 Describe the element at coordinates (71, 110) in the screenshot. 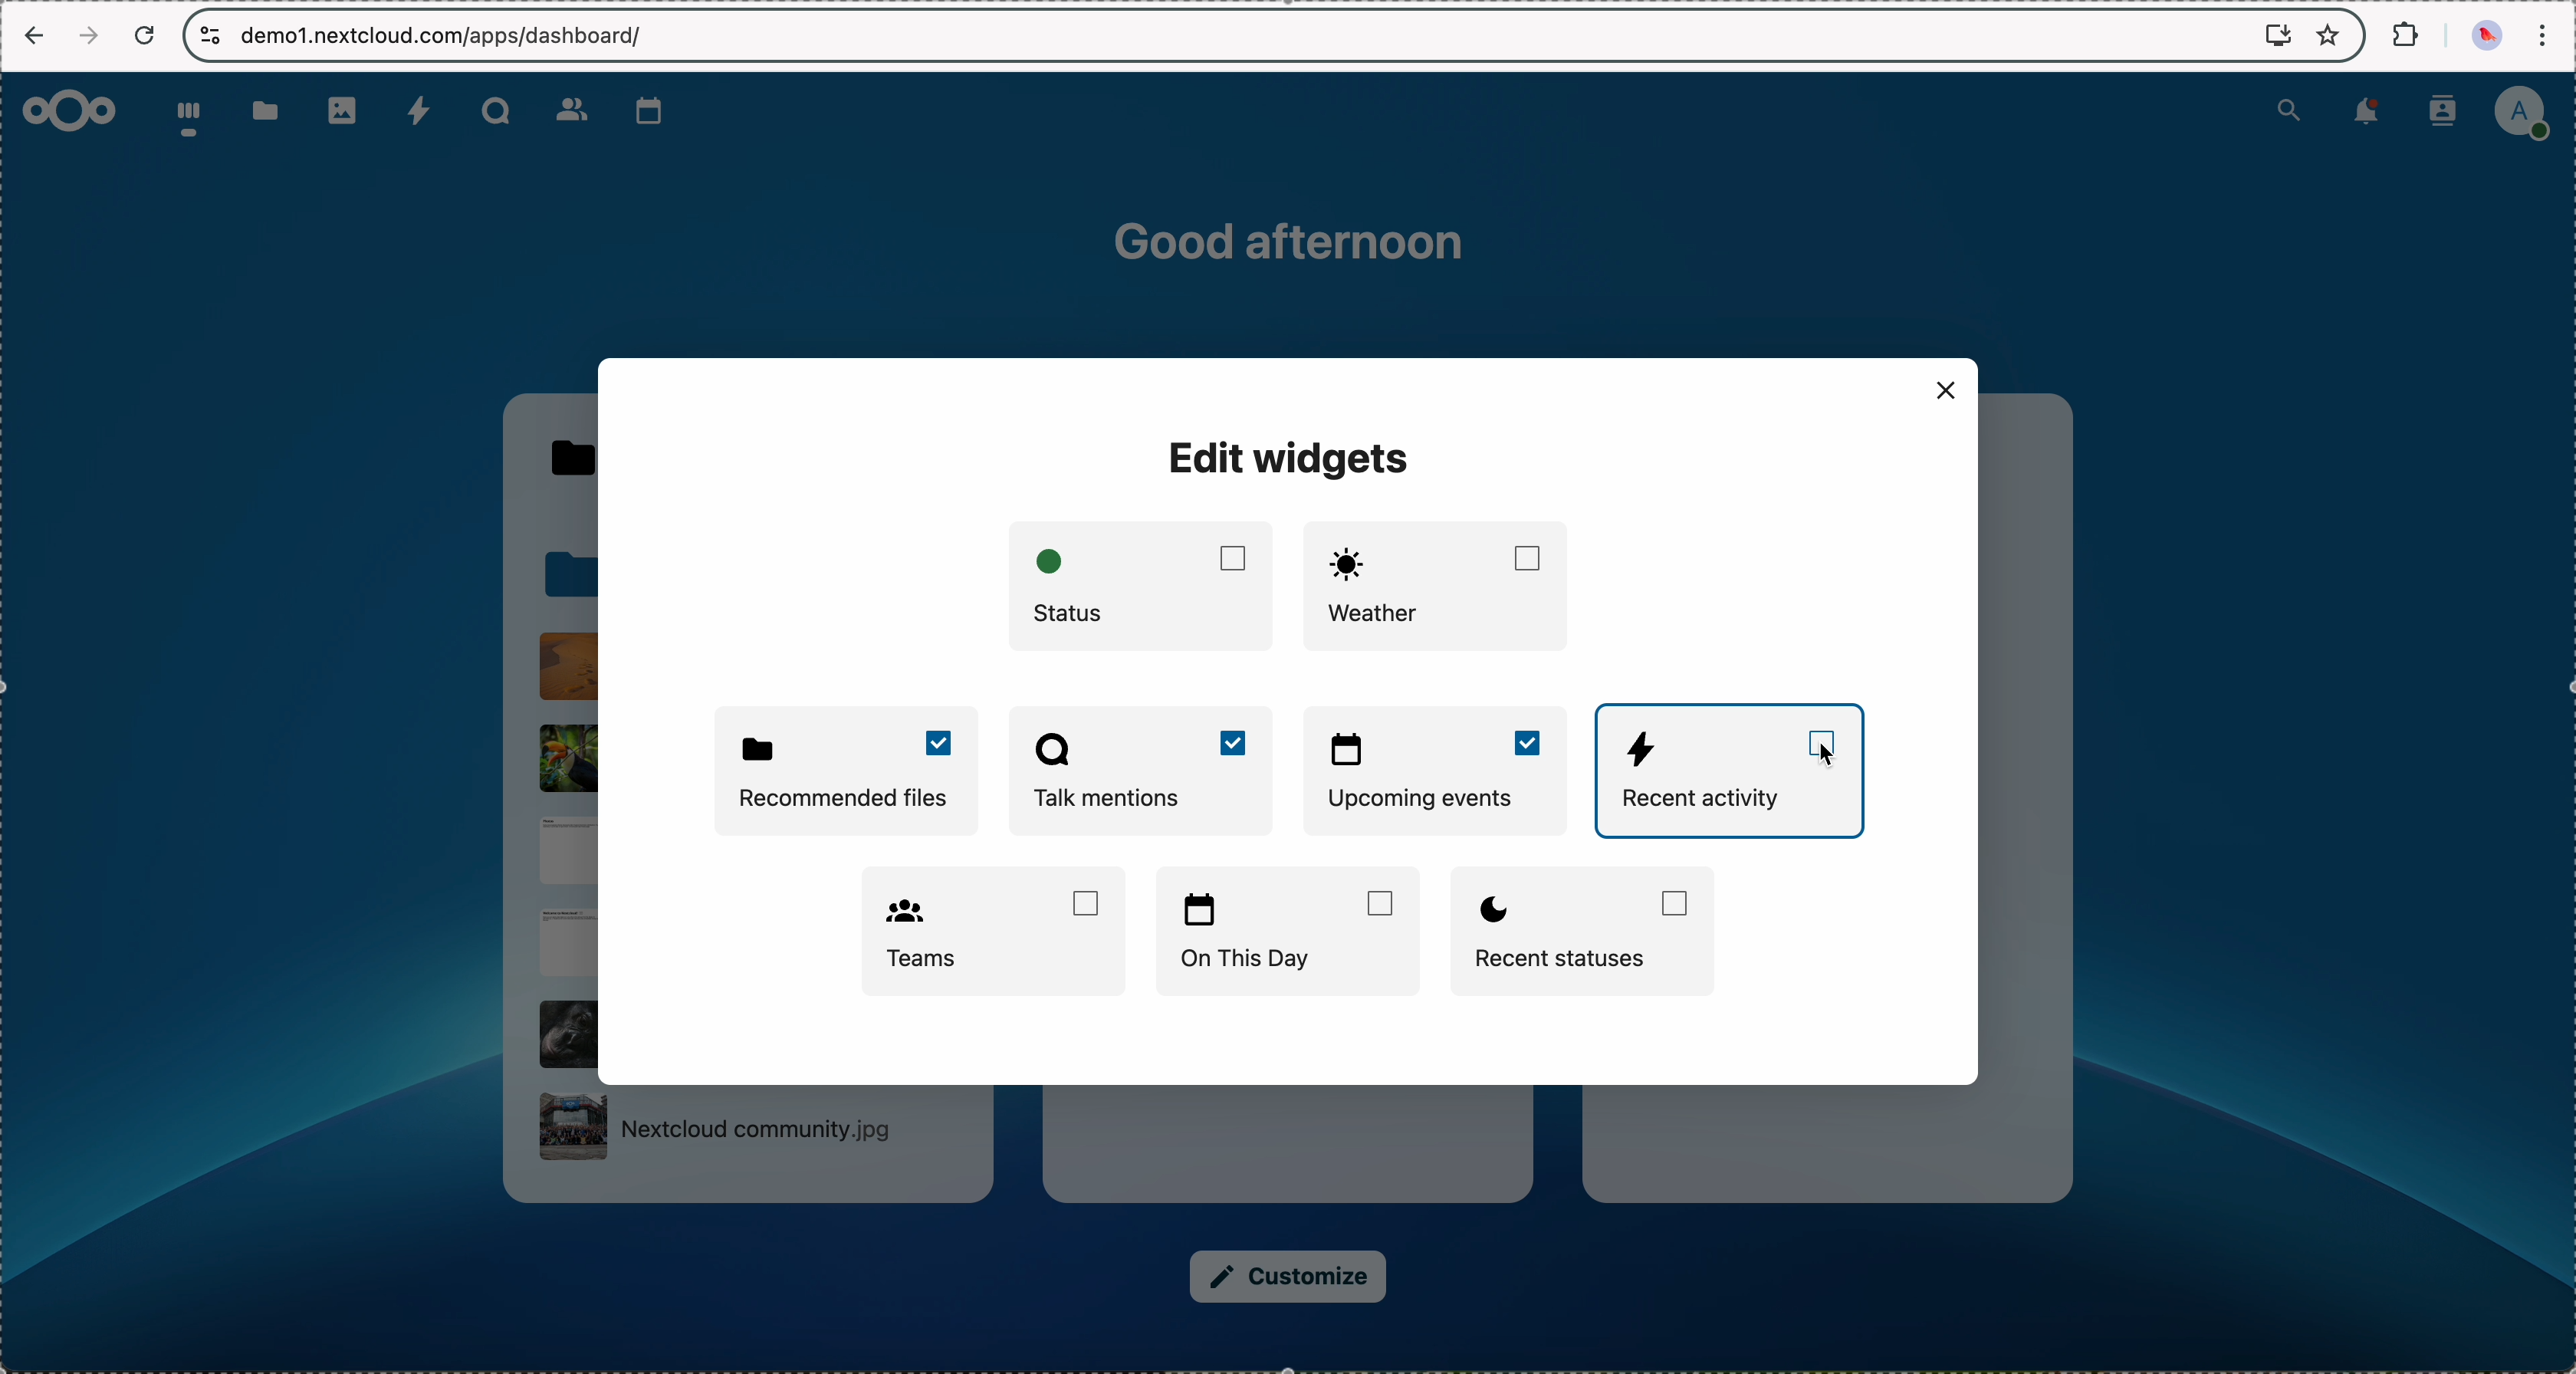

I see `Nextcloud` at that location.